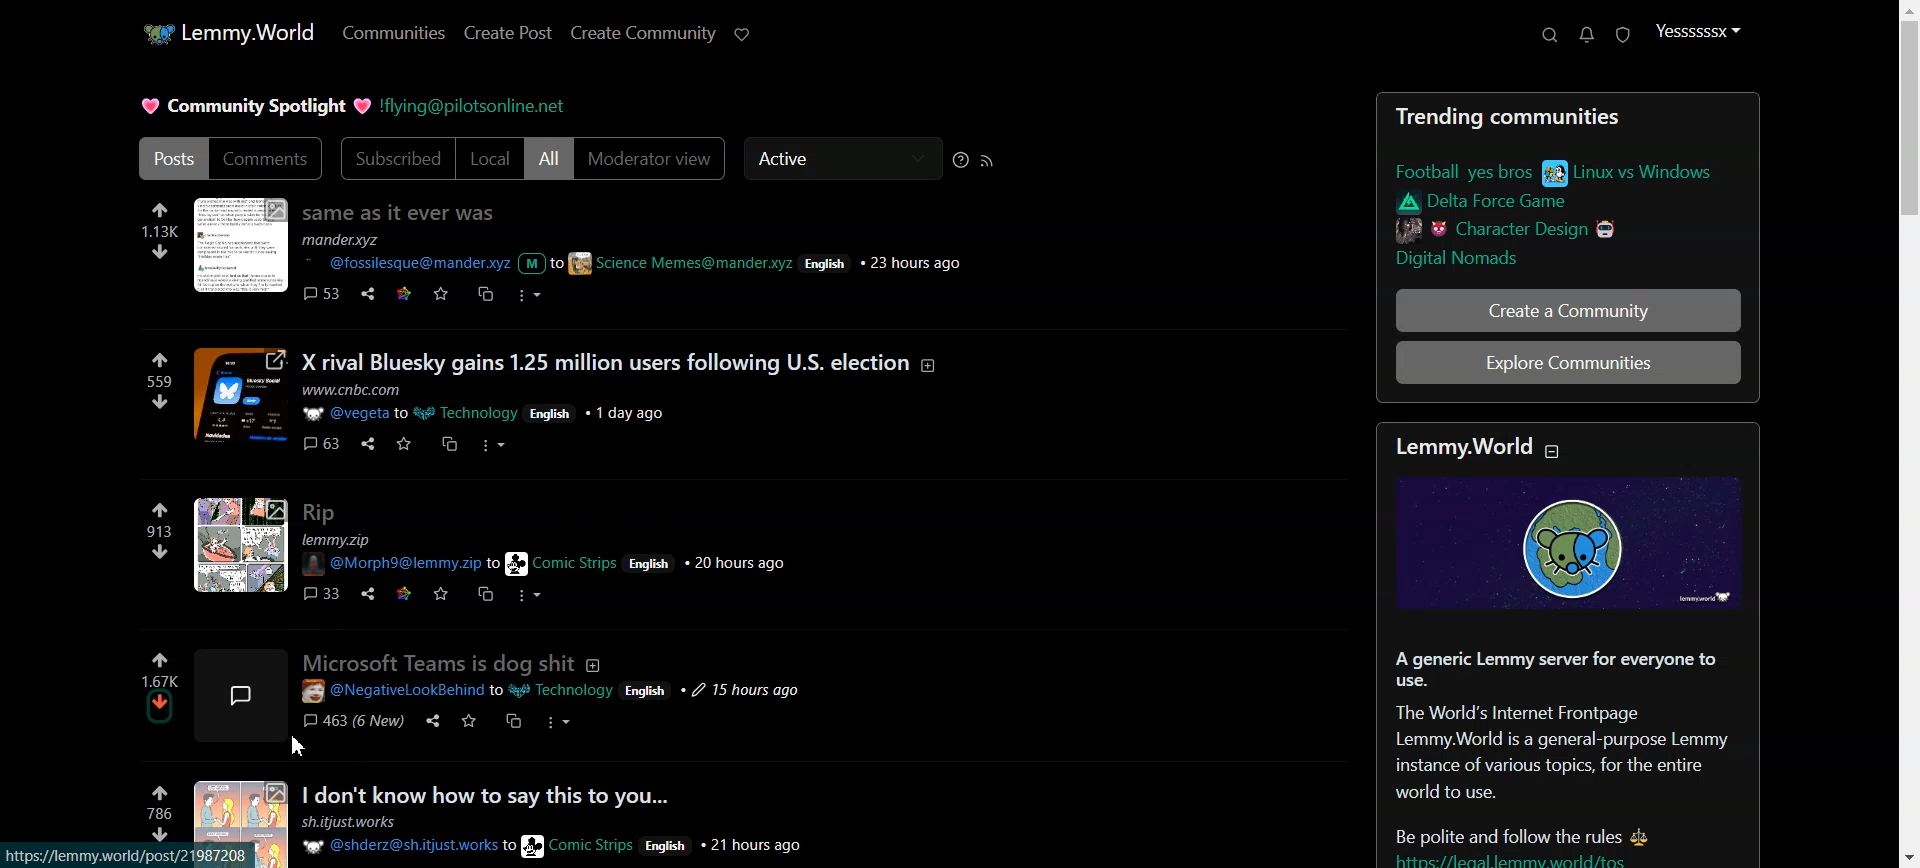 Image resolution: width=1920 pixels, height=868 pixels. I want to click on Posts, so click(564, 821).